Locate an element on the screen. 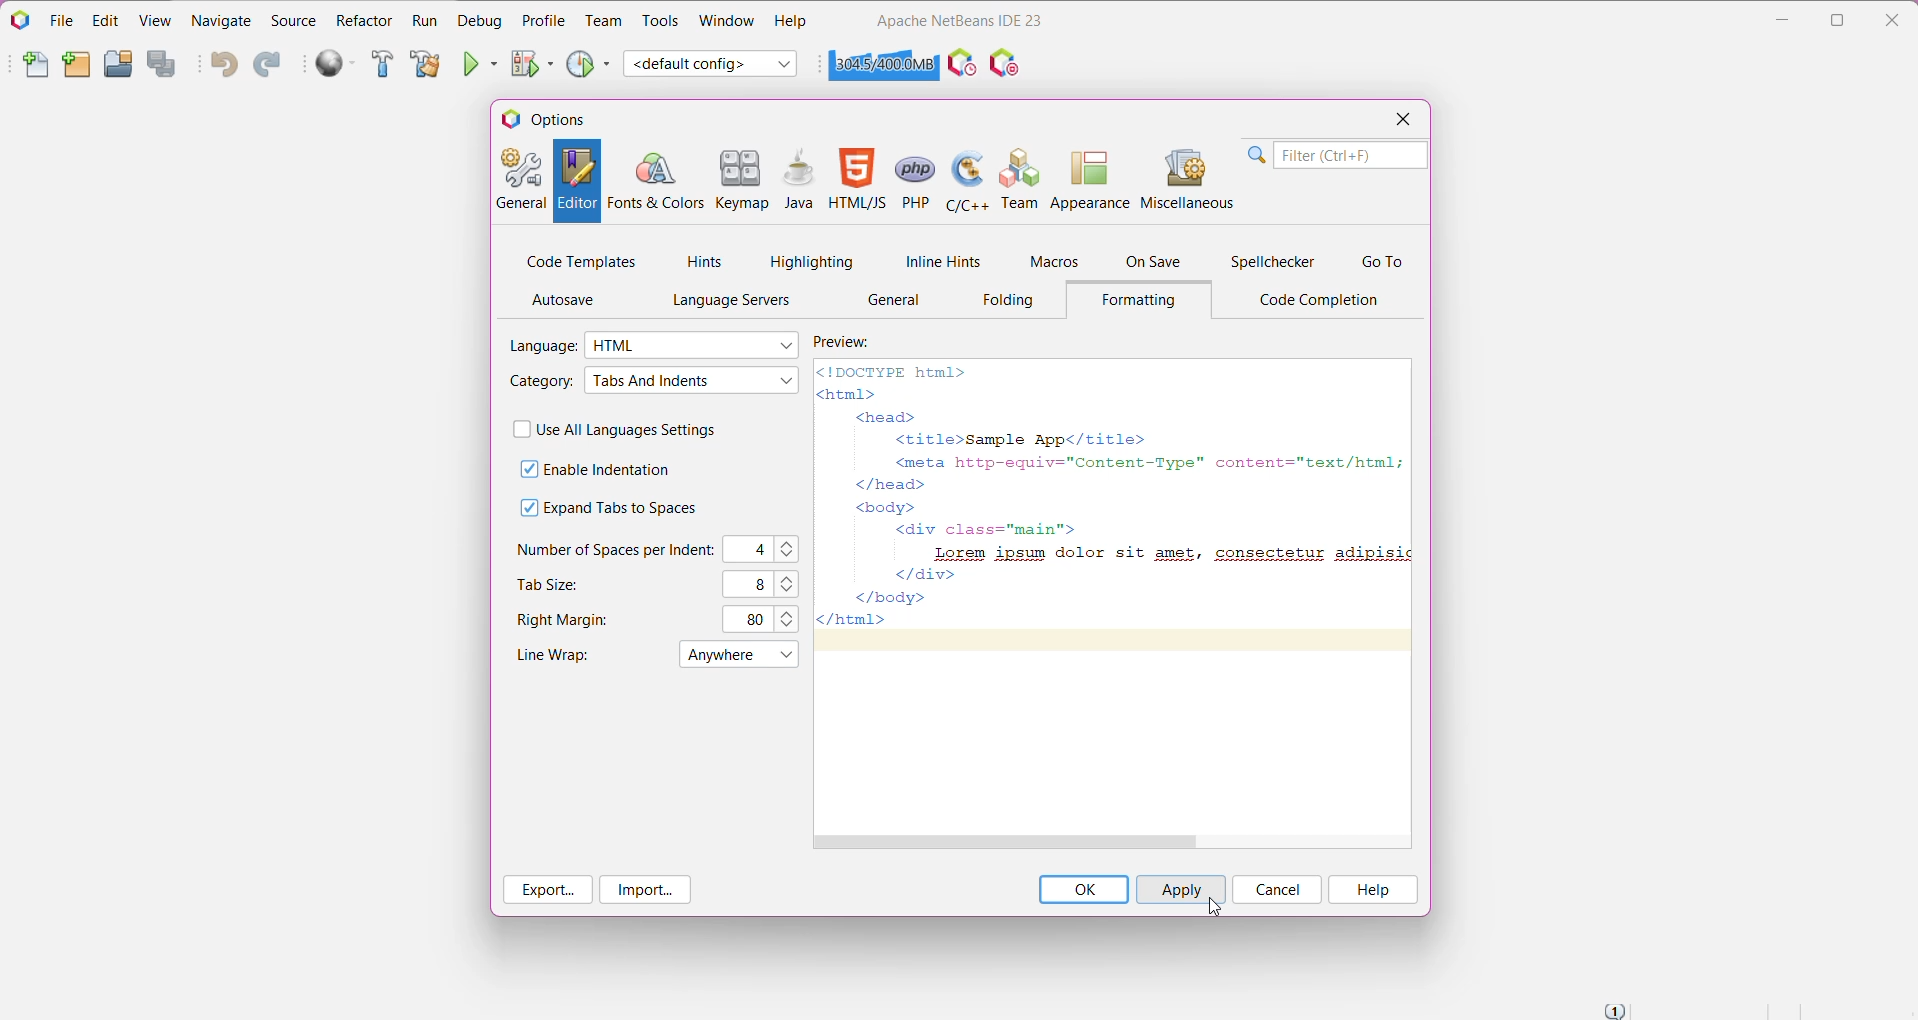 The width and height of the screenshot is (1918, 1020). Set the required tab size is located at coordinates (790, 583).